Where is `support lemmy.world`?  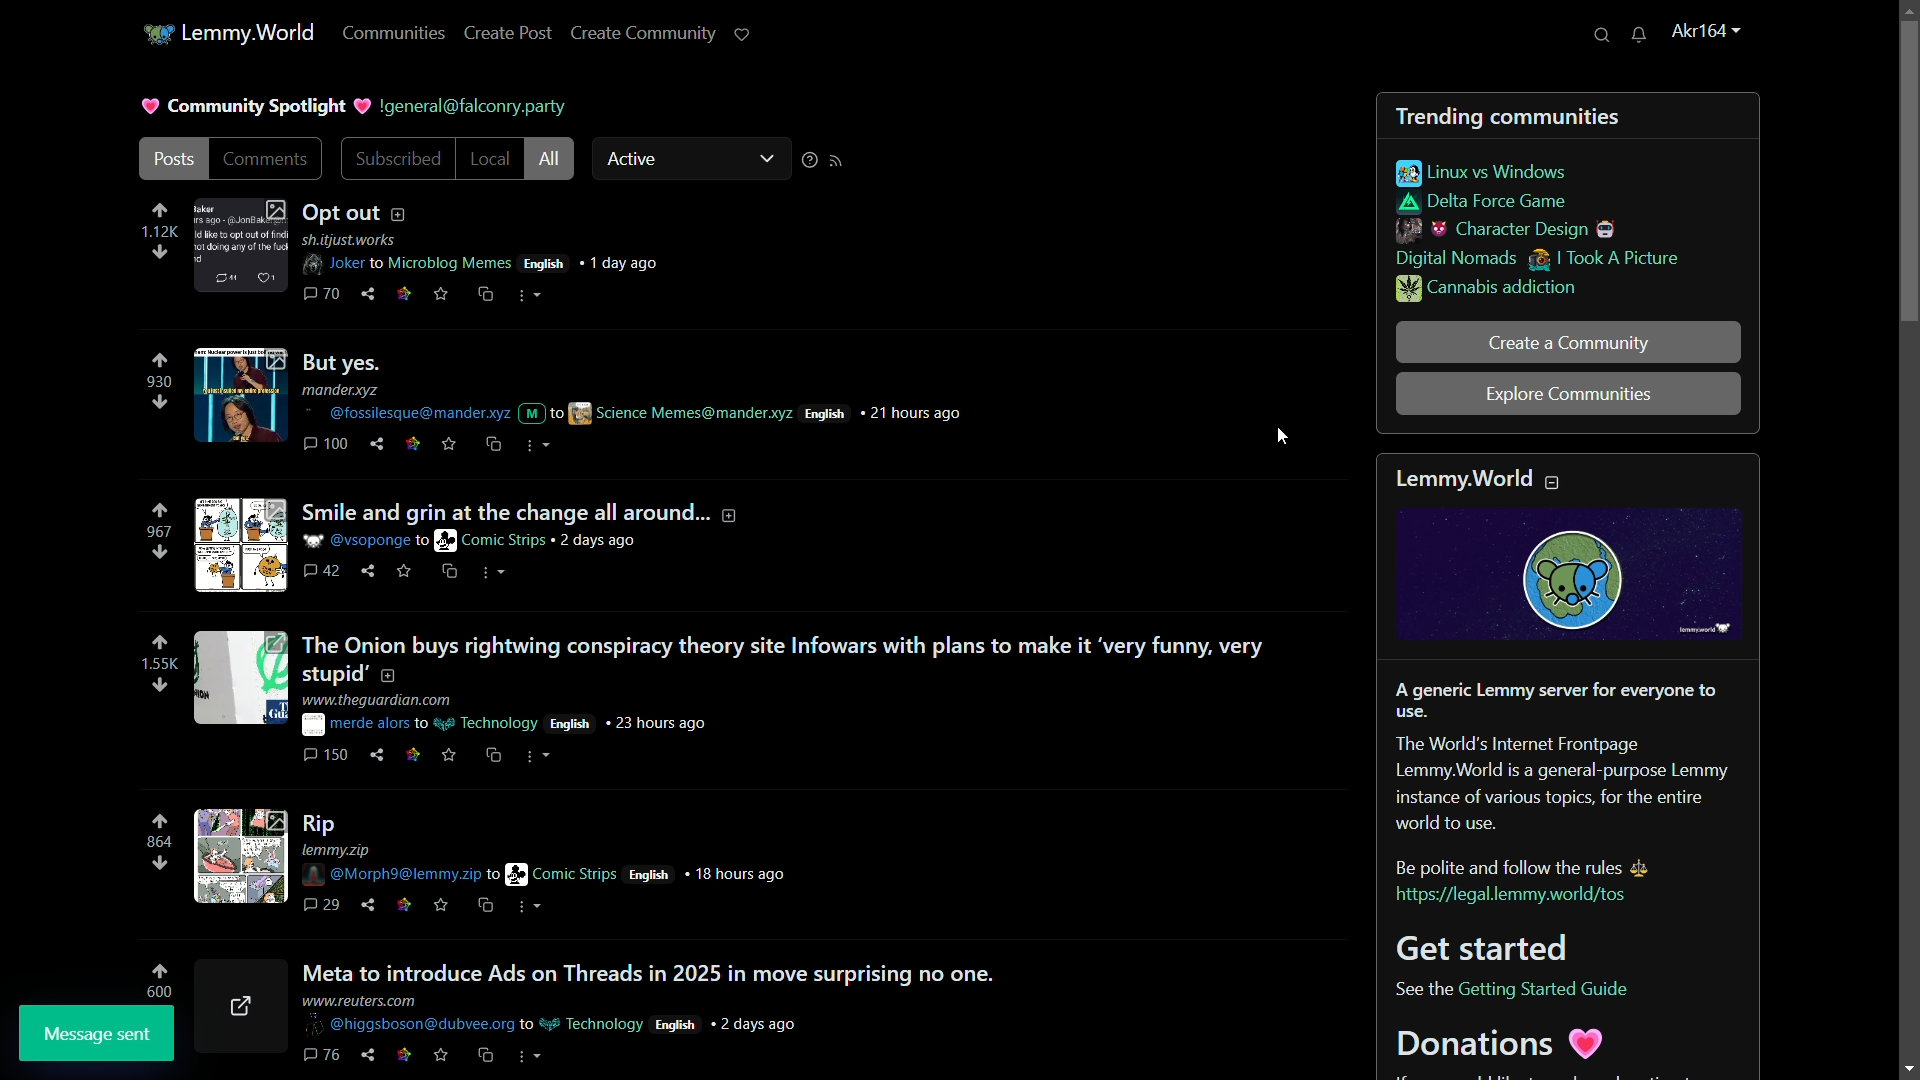
support lemmy.world is located at coordinates (743, 36).